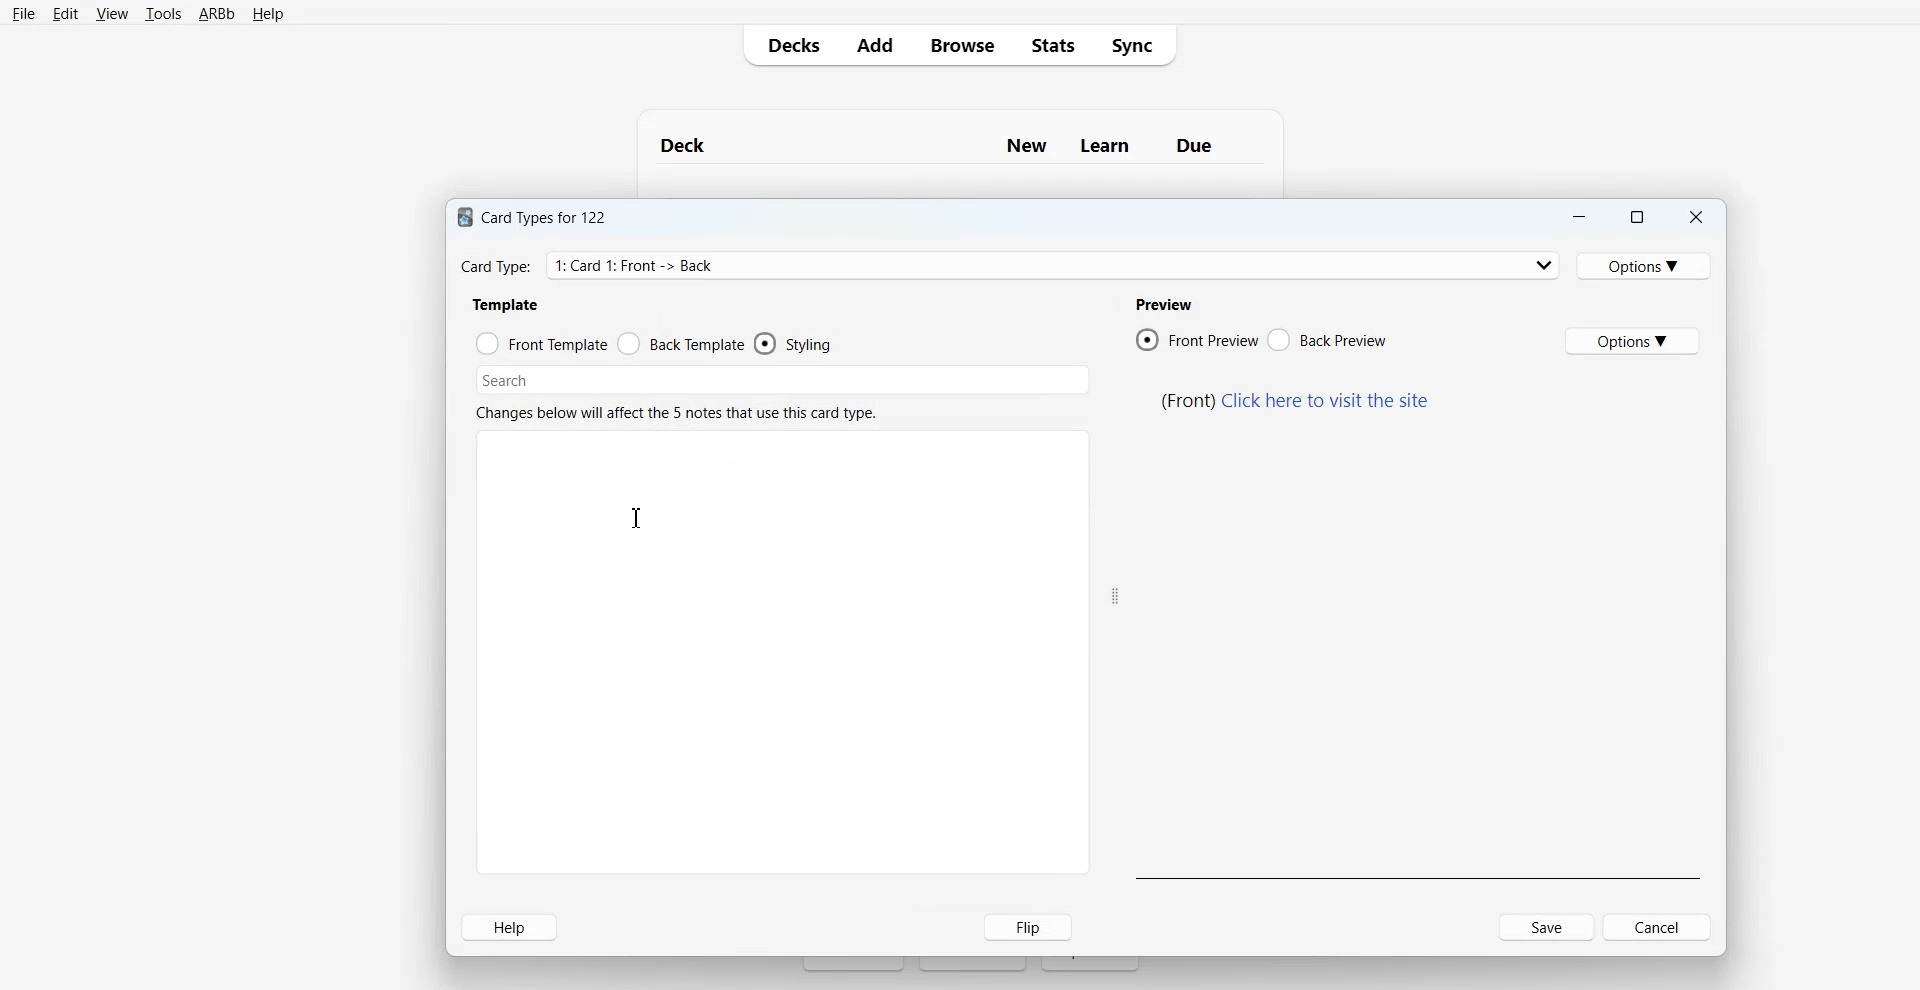  I want to click on View, so click(112, 13).